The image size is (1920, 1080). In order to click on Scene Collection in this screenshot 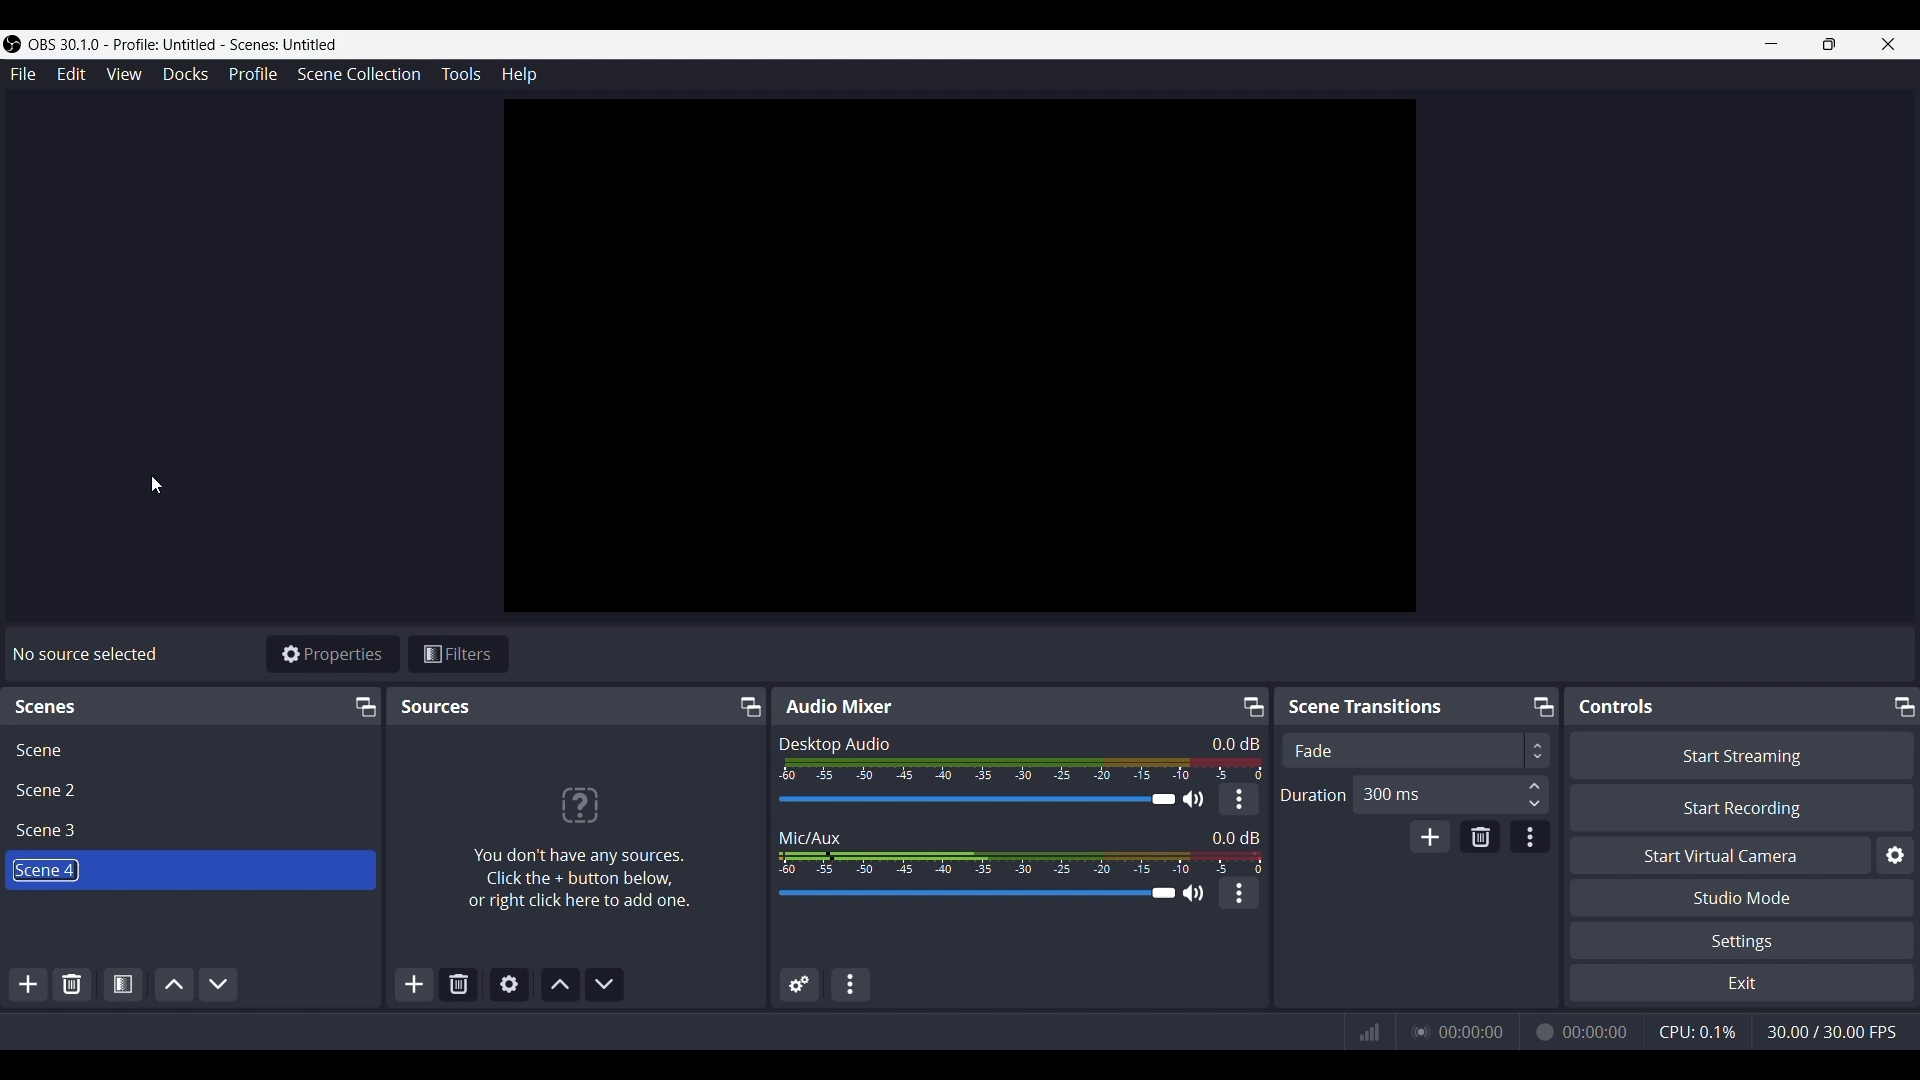, I will do `click(360, 73)`.